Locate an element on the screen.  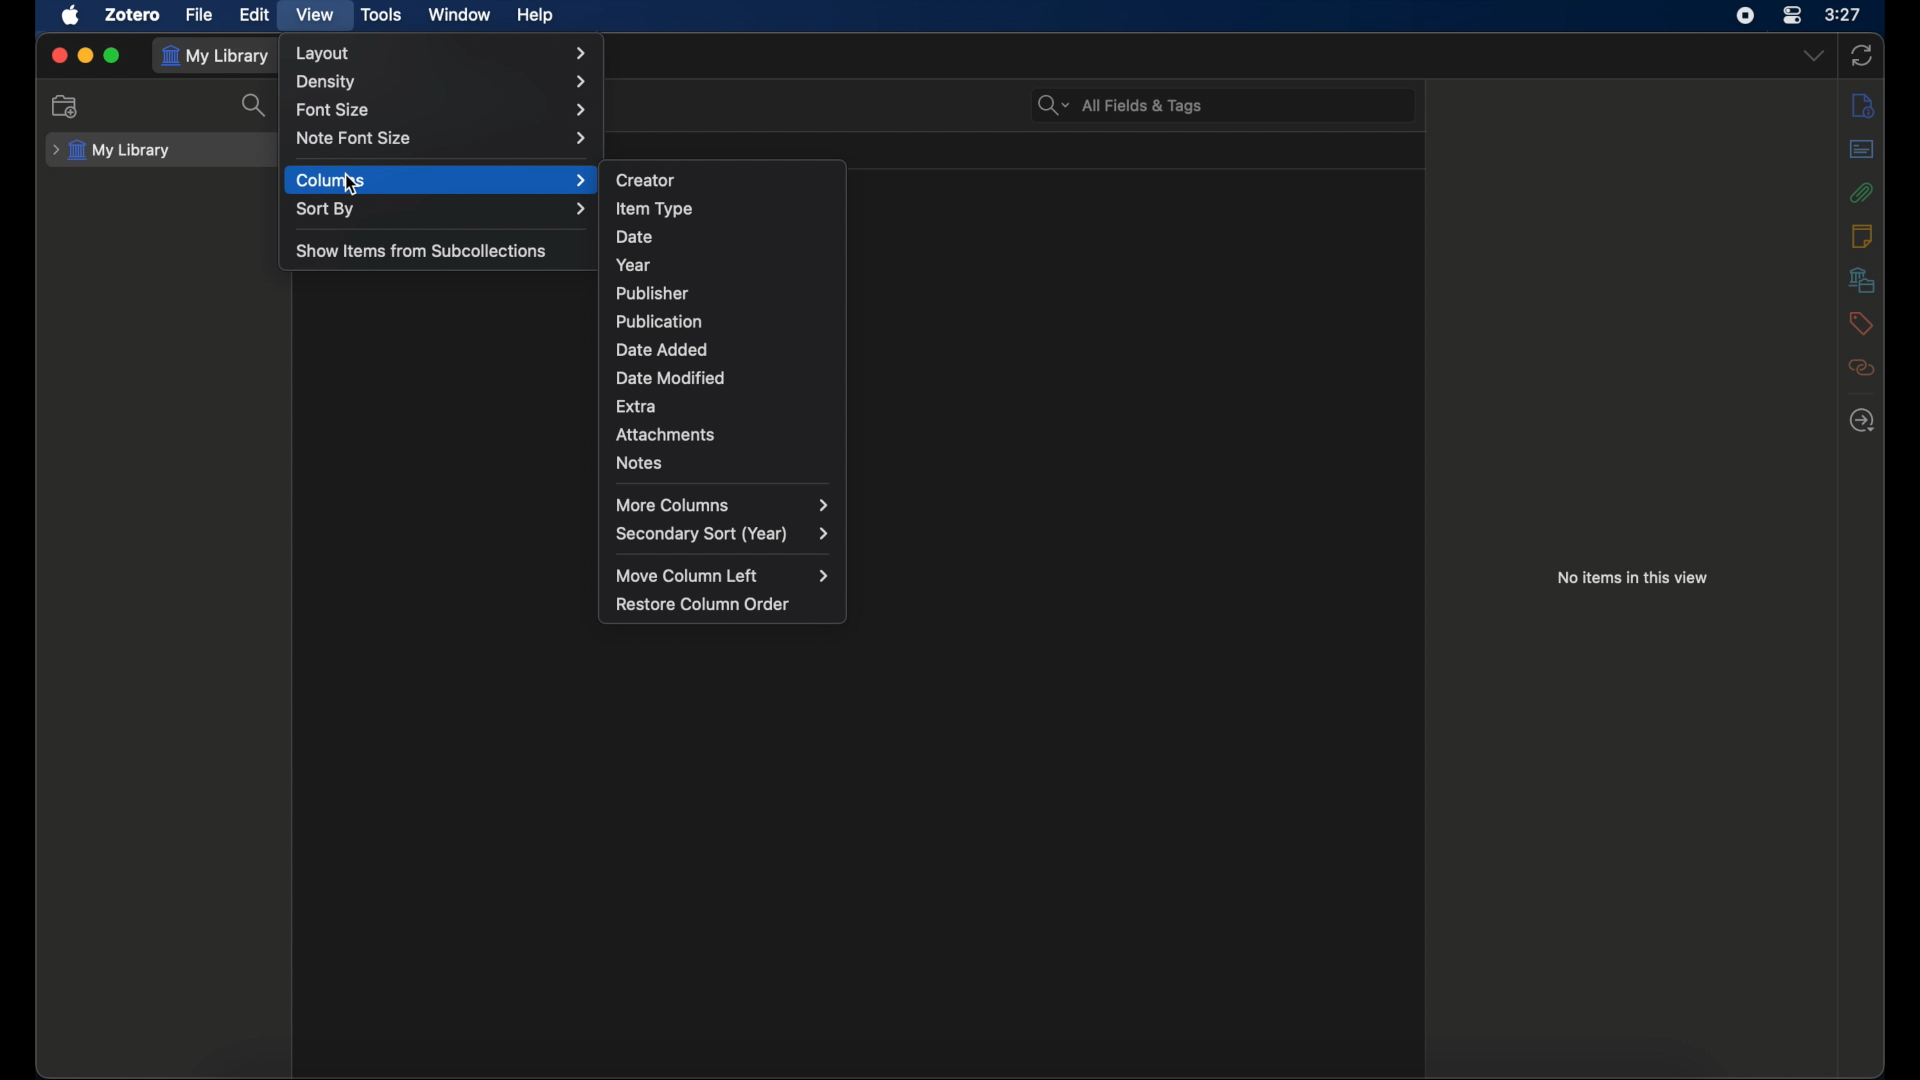
edit is located at coordinates (252, 15).